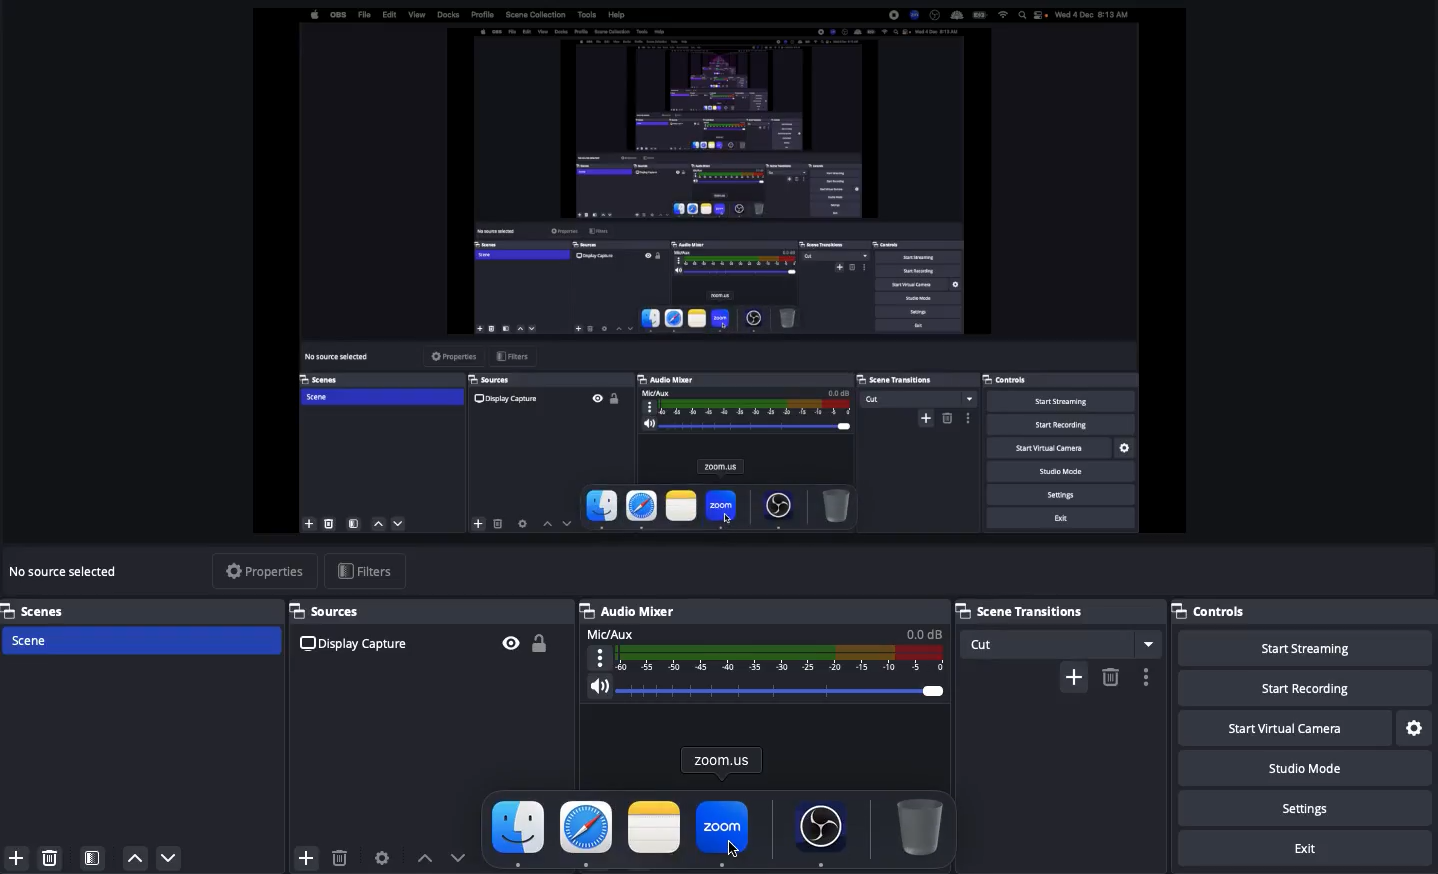  What do you see at coordinates (465, 856) in the screenshot?
I see `move downward` at bounding box center [465, 856].